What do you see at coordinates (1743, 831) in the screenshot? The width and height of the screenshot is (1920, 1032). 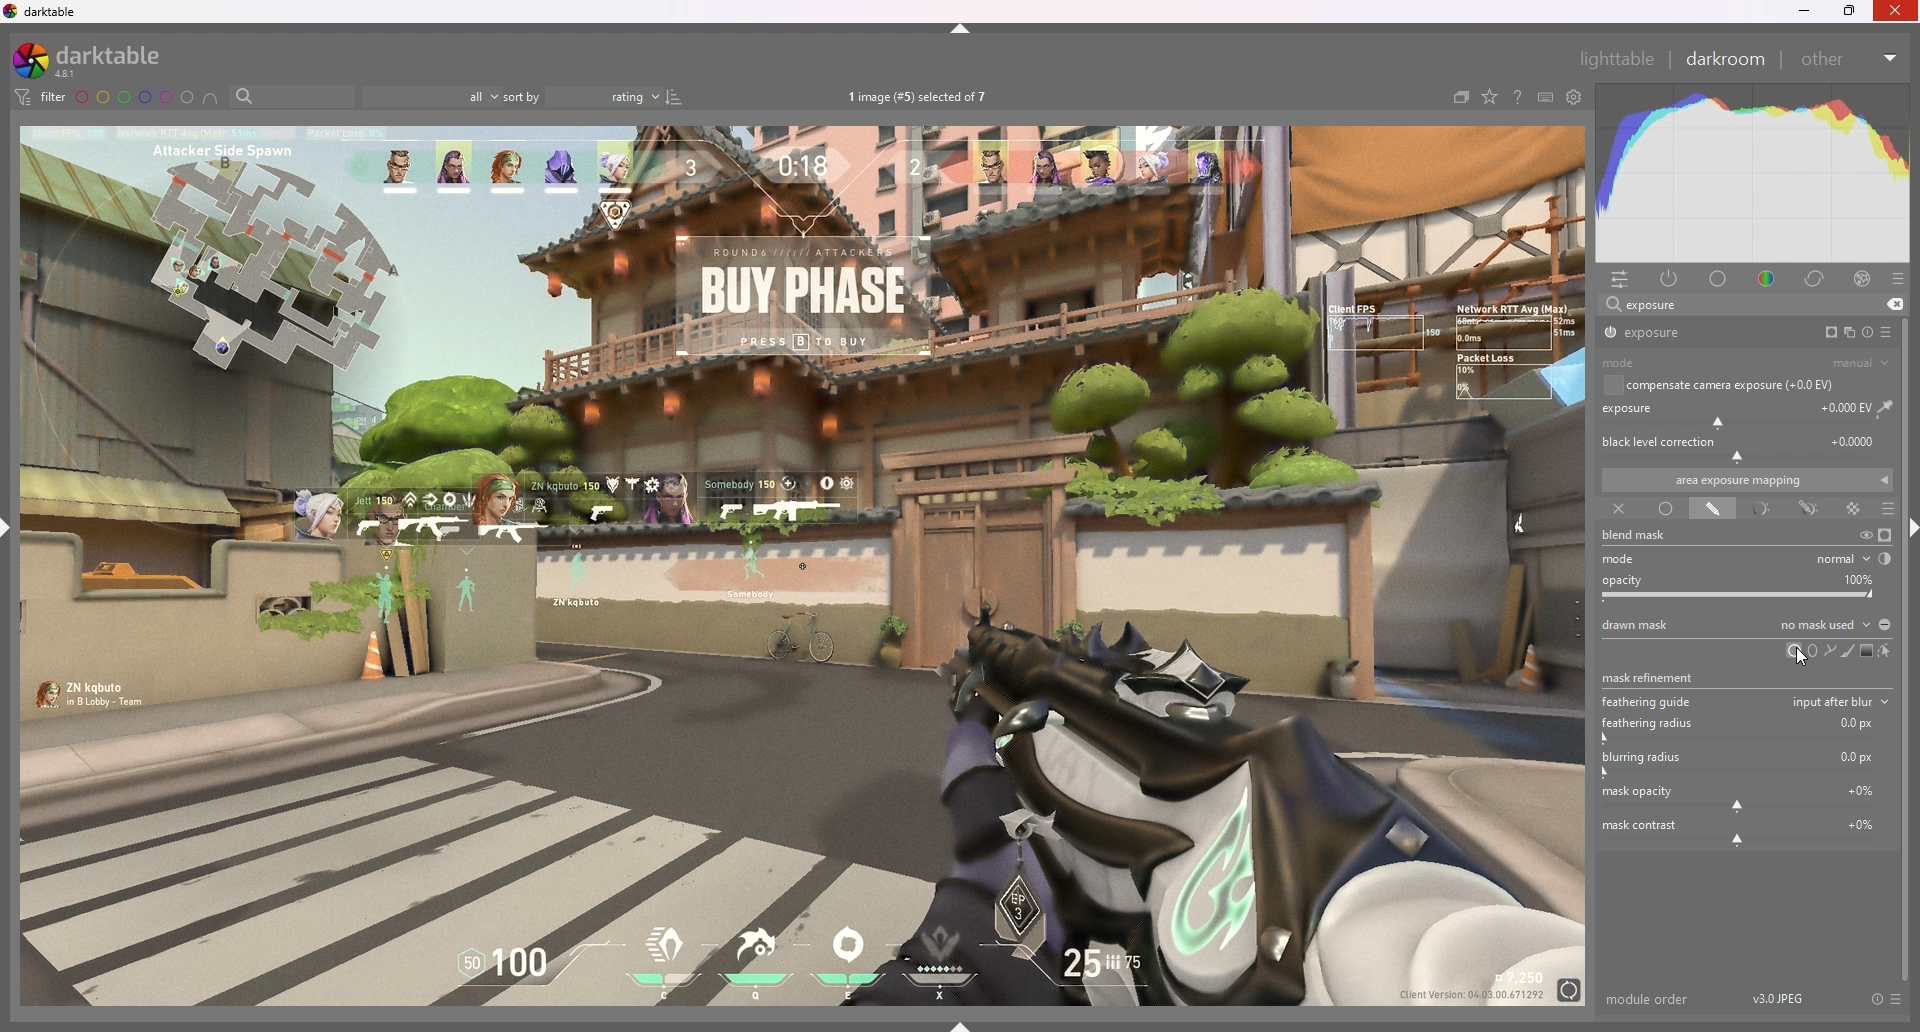 I see `mask contrast` at bounding box center [1743, 831].